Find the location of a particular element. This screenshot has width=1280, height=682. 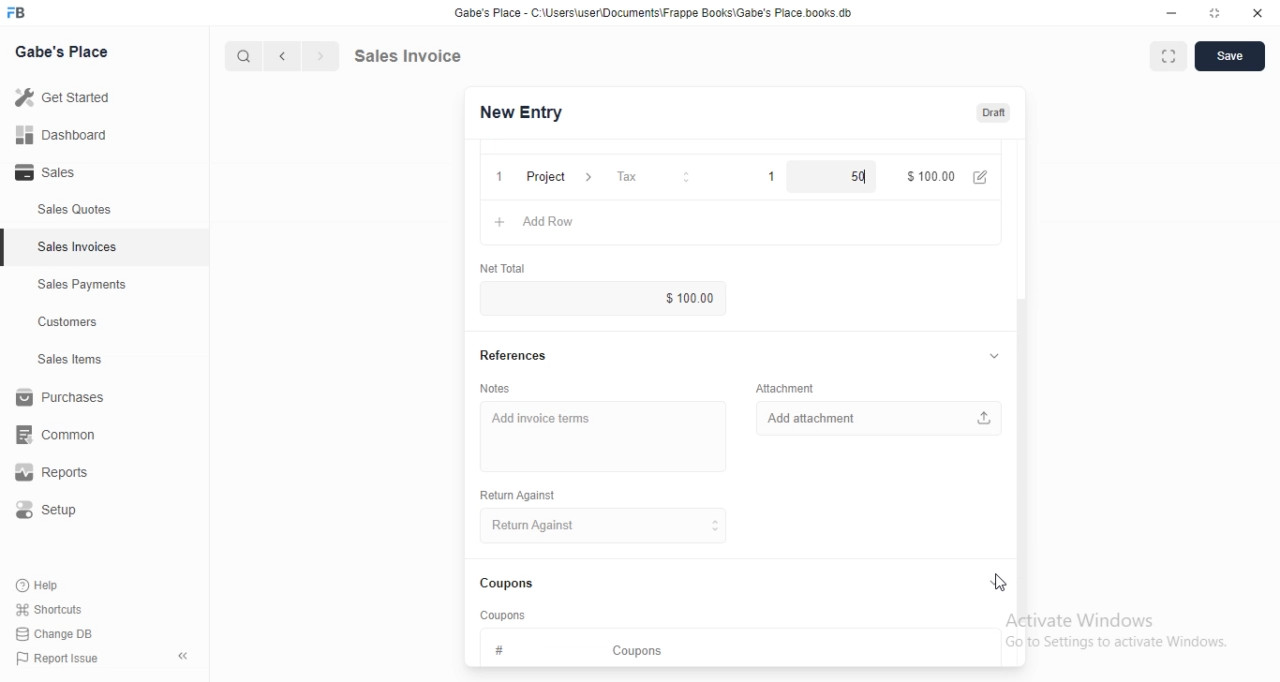

FB logo is located at coordinates (20, 13).